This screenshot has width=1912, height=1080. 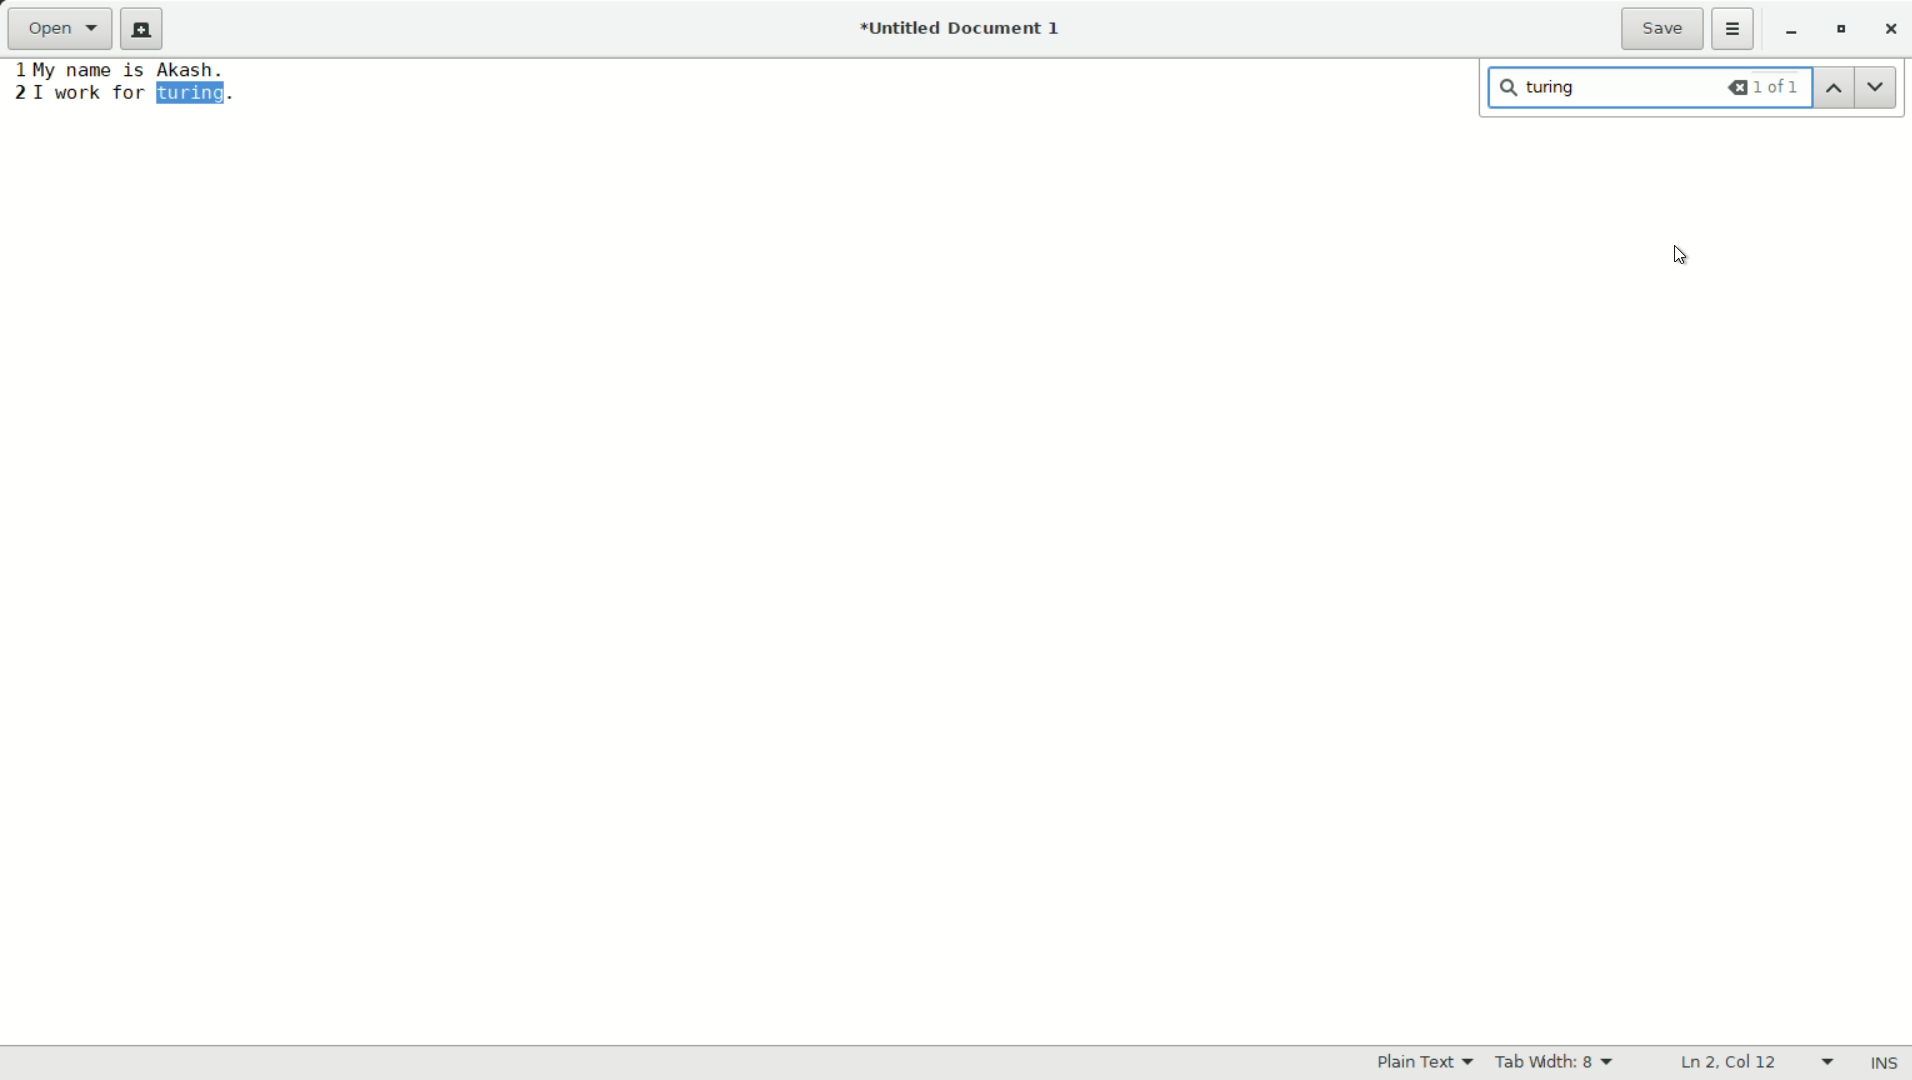 I want to click on cursor, so click(x=1678, y=254).